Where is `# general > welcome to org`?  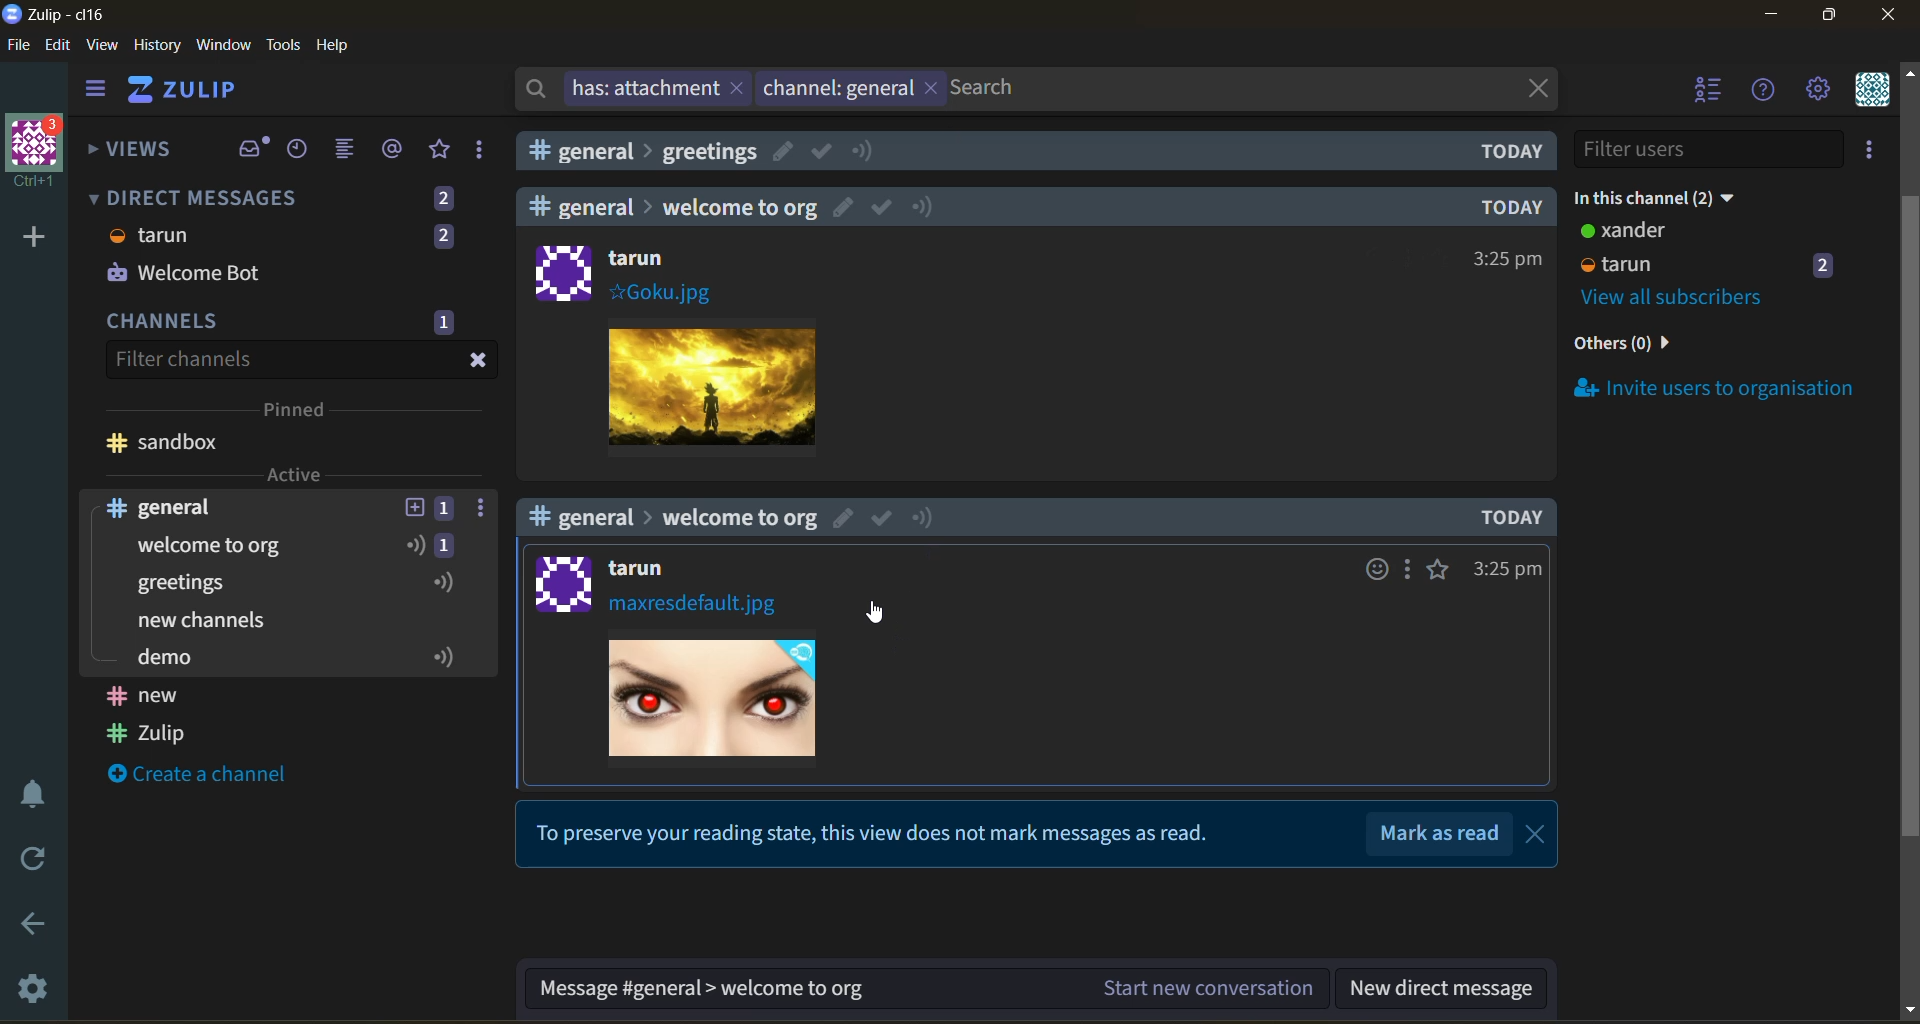
# general > welcome to org is located at coordinates (674, 206).